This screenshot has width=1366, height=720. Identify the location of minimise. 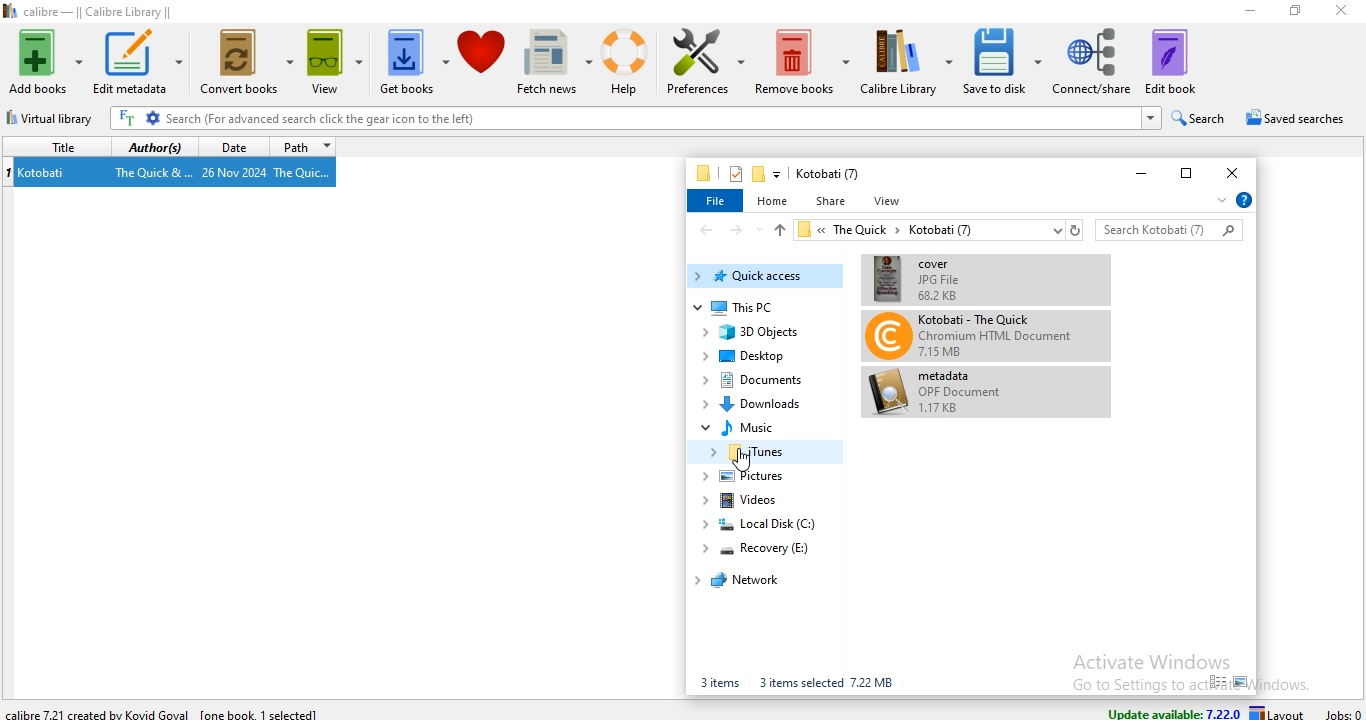
(1242, 13).